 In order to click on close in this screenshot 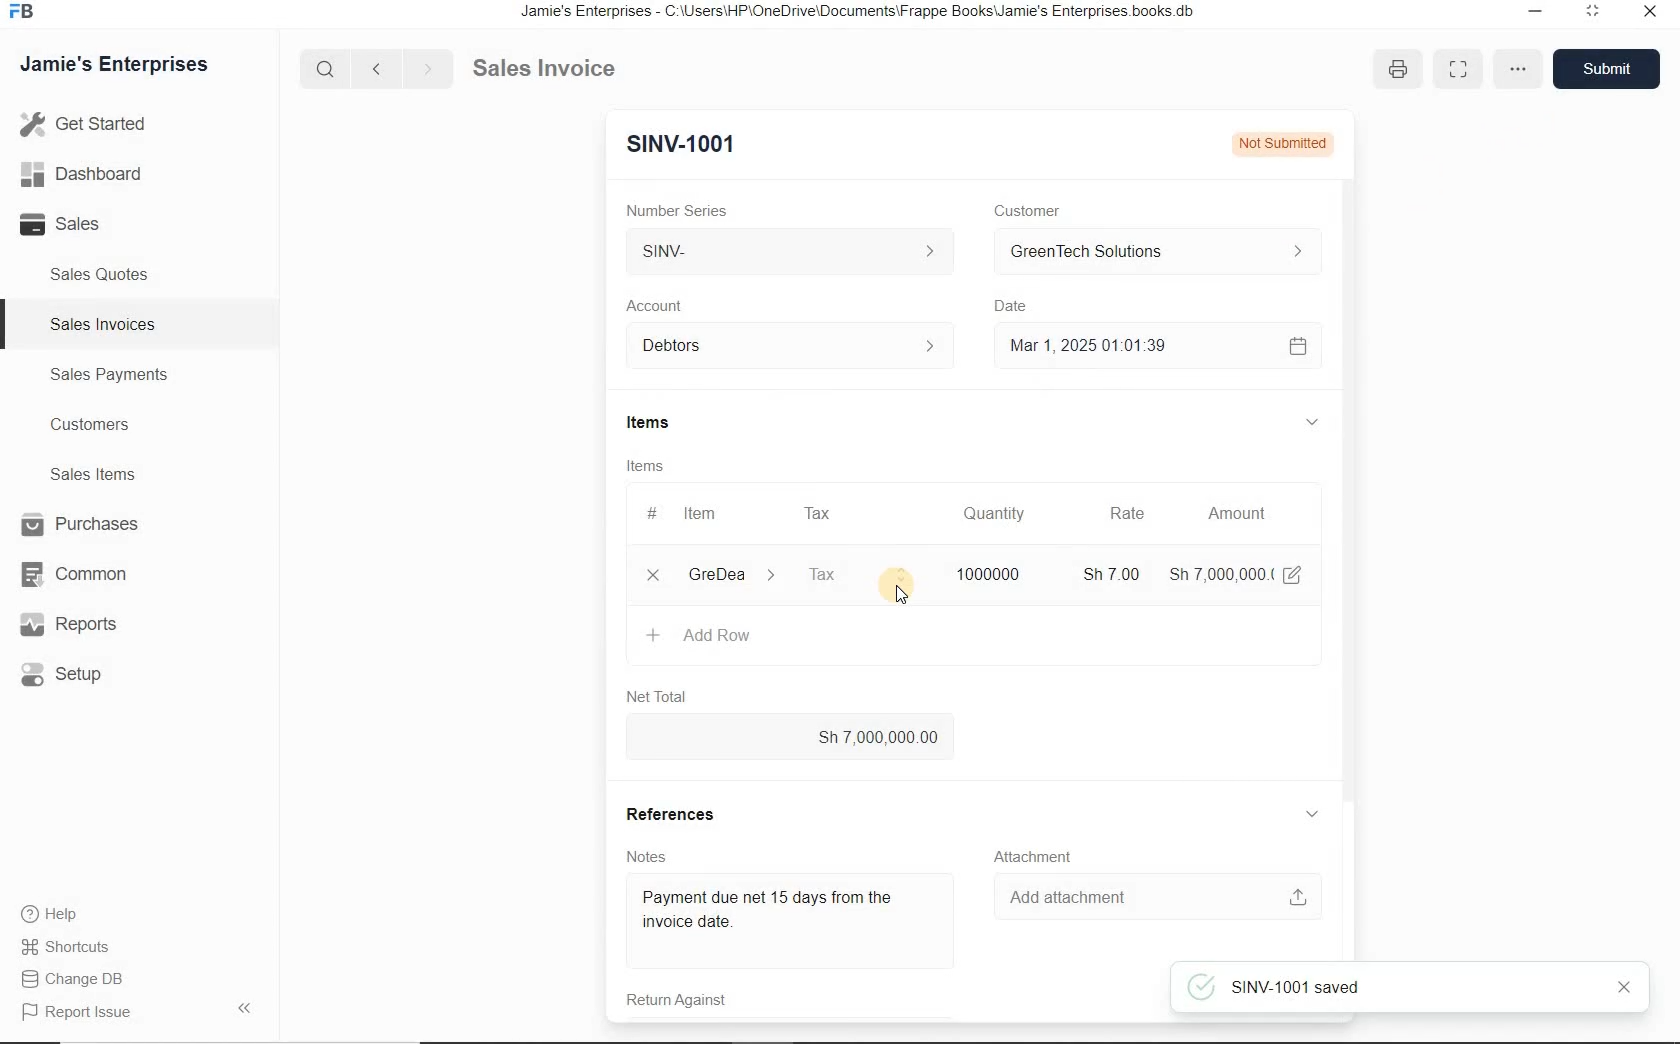, I will do `click(1618, 988)`.